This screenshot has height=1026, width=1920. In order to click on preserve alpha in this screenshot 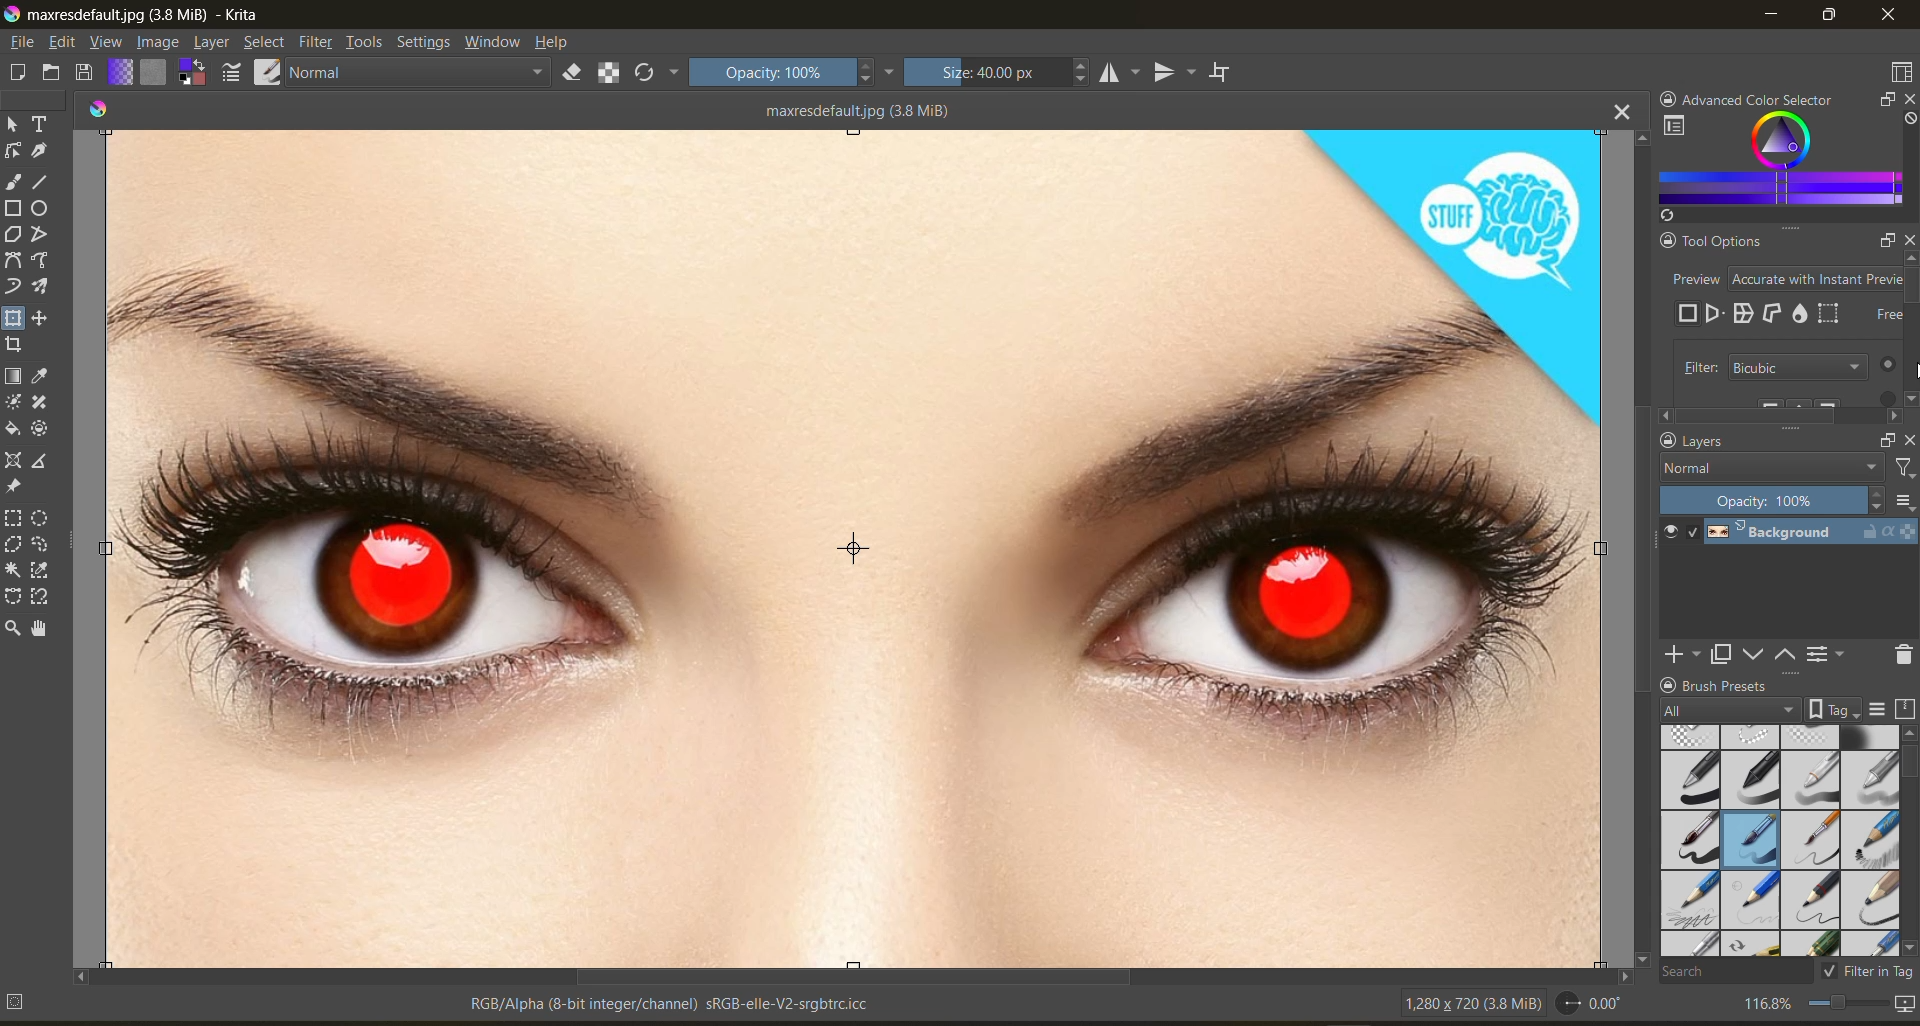, I will do `click(611, 73)`.